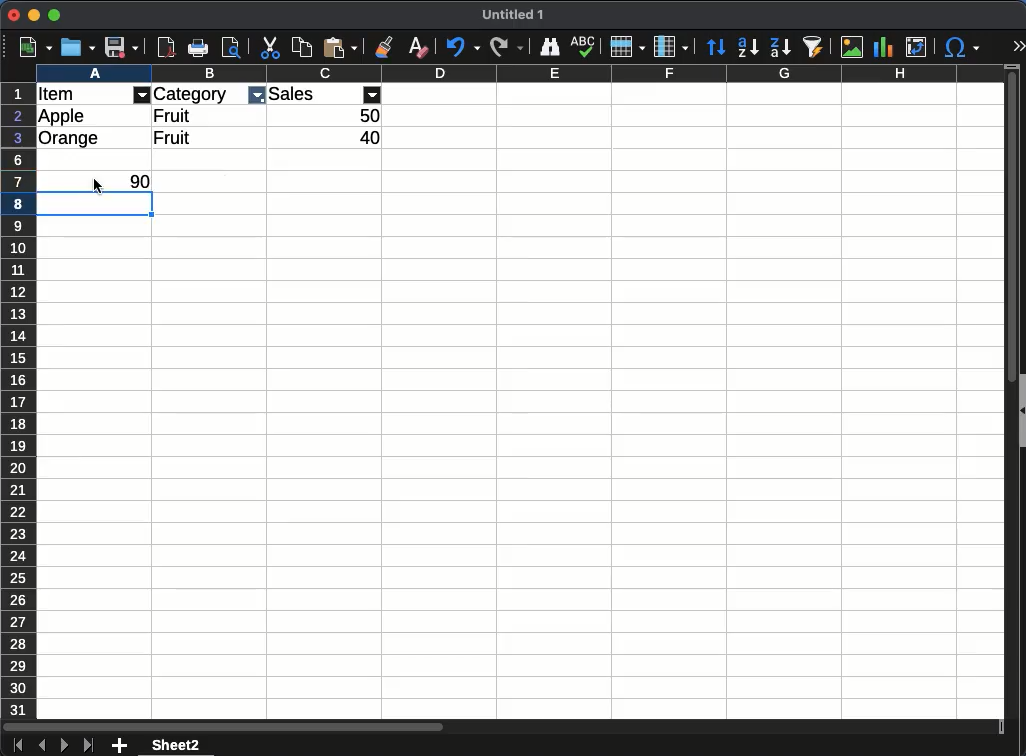 The width and height of the screenshot is (1026, 756). What do you see at coordinates (13, 15) in the screenshot?
I see `close` at bounding box center [13, 15].